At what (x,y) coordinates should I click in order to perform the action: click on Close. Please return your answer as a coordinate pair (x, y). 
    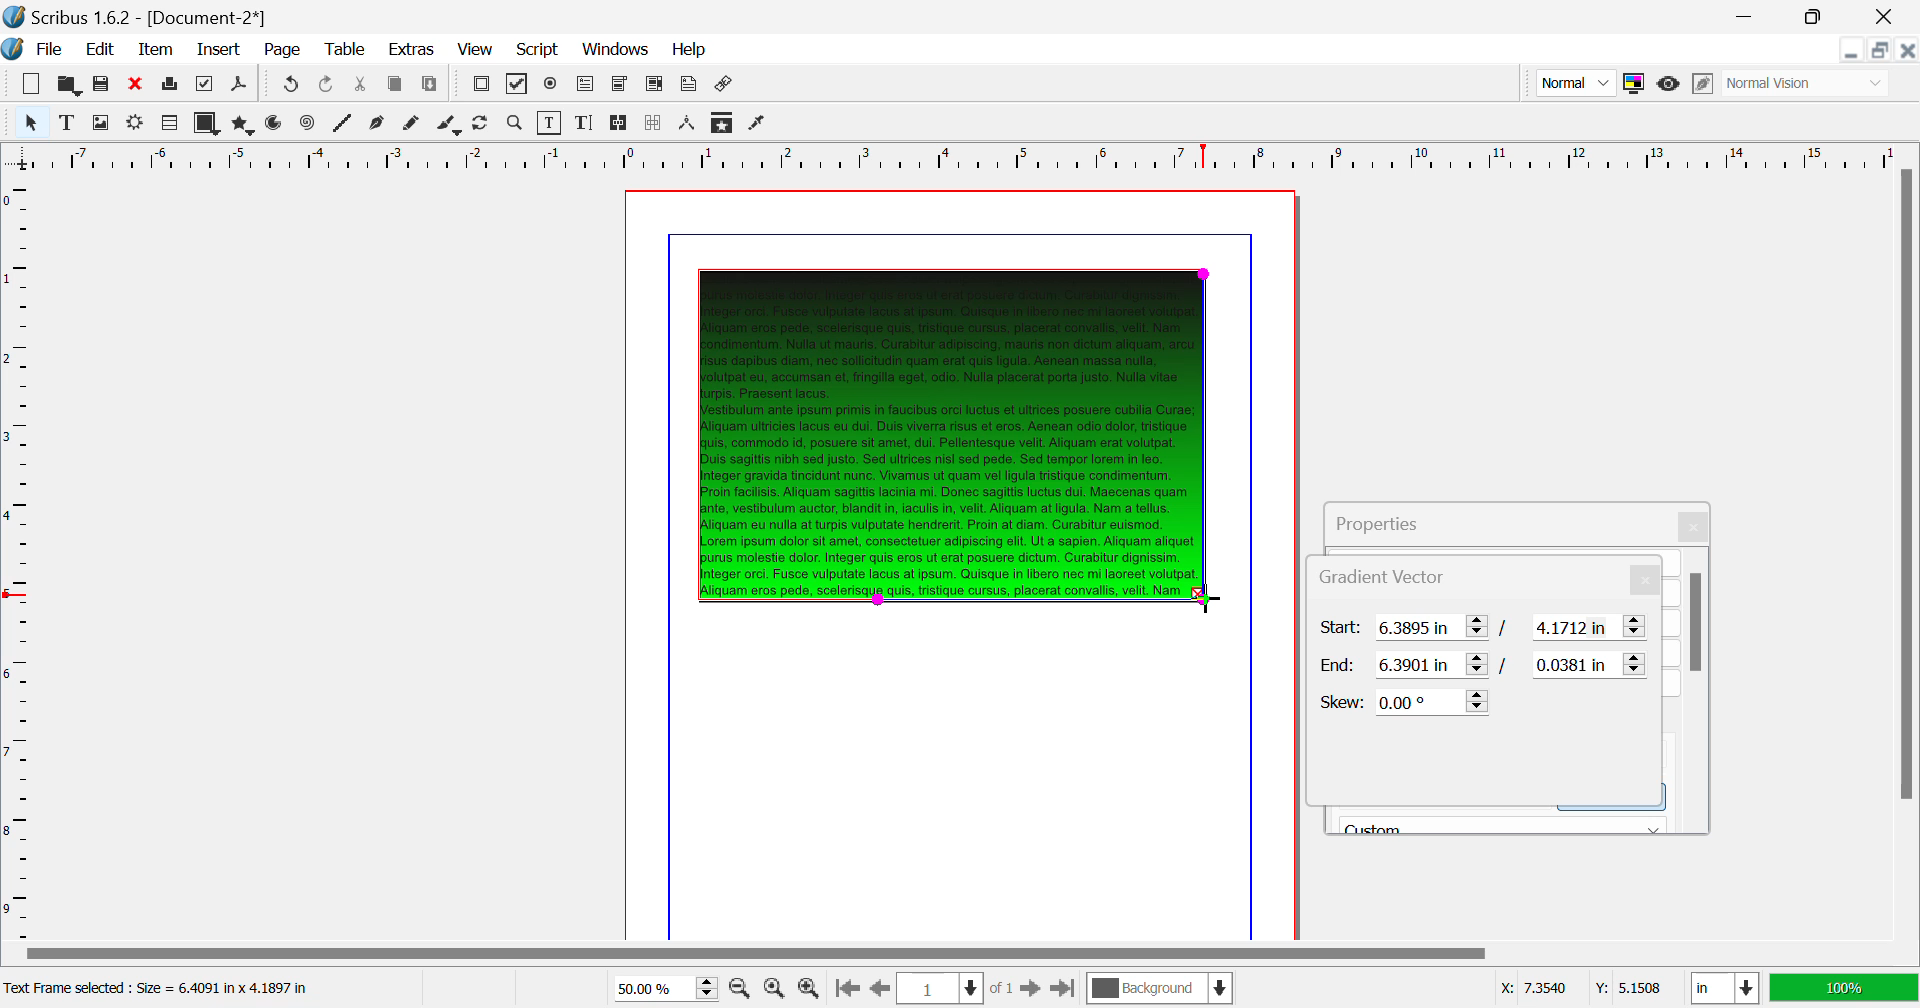
    Looking at the image, I should click on (1648, 580).